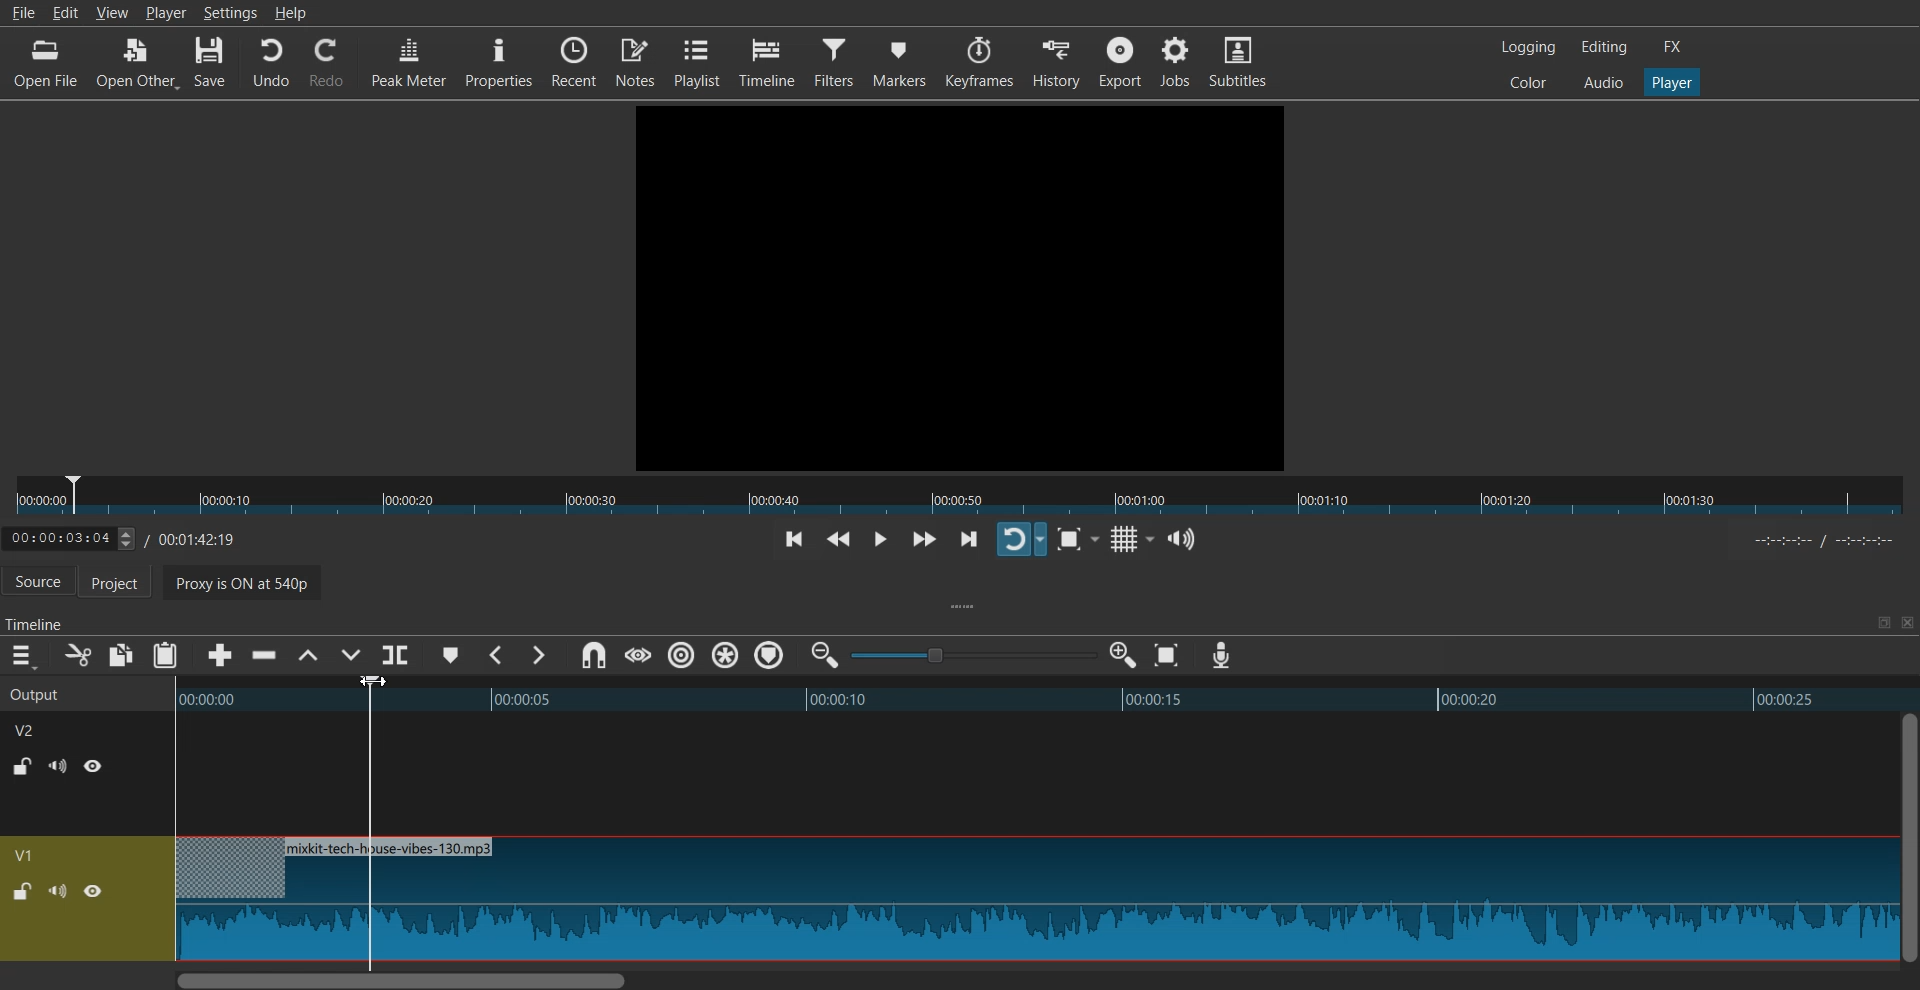 This screenshot has height=990, width=1920. I want to click on V2, so click(35, 728).